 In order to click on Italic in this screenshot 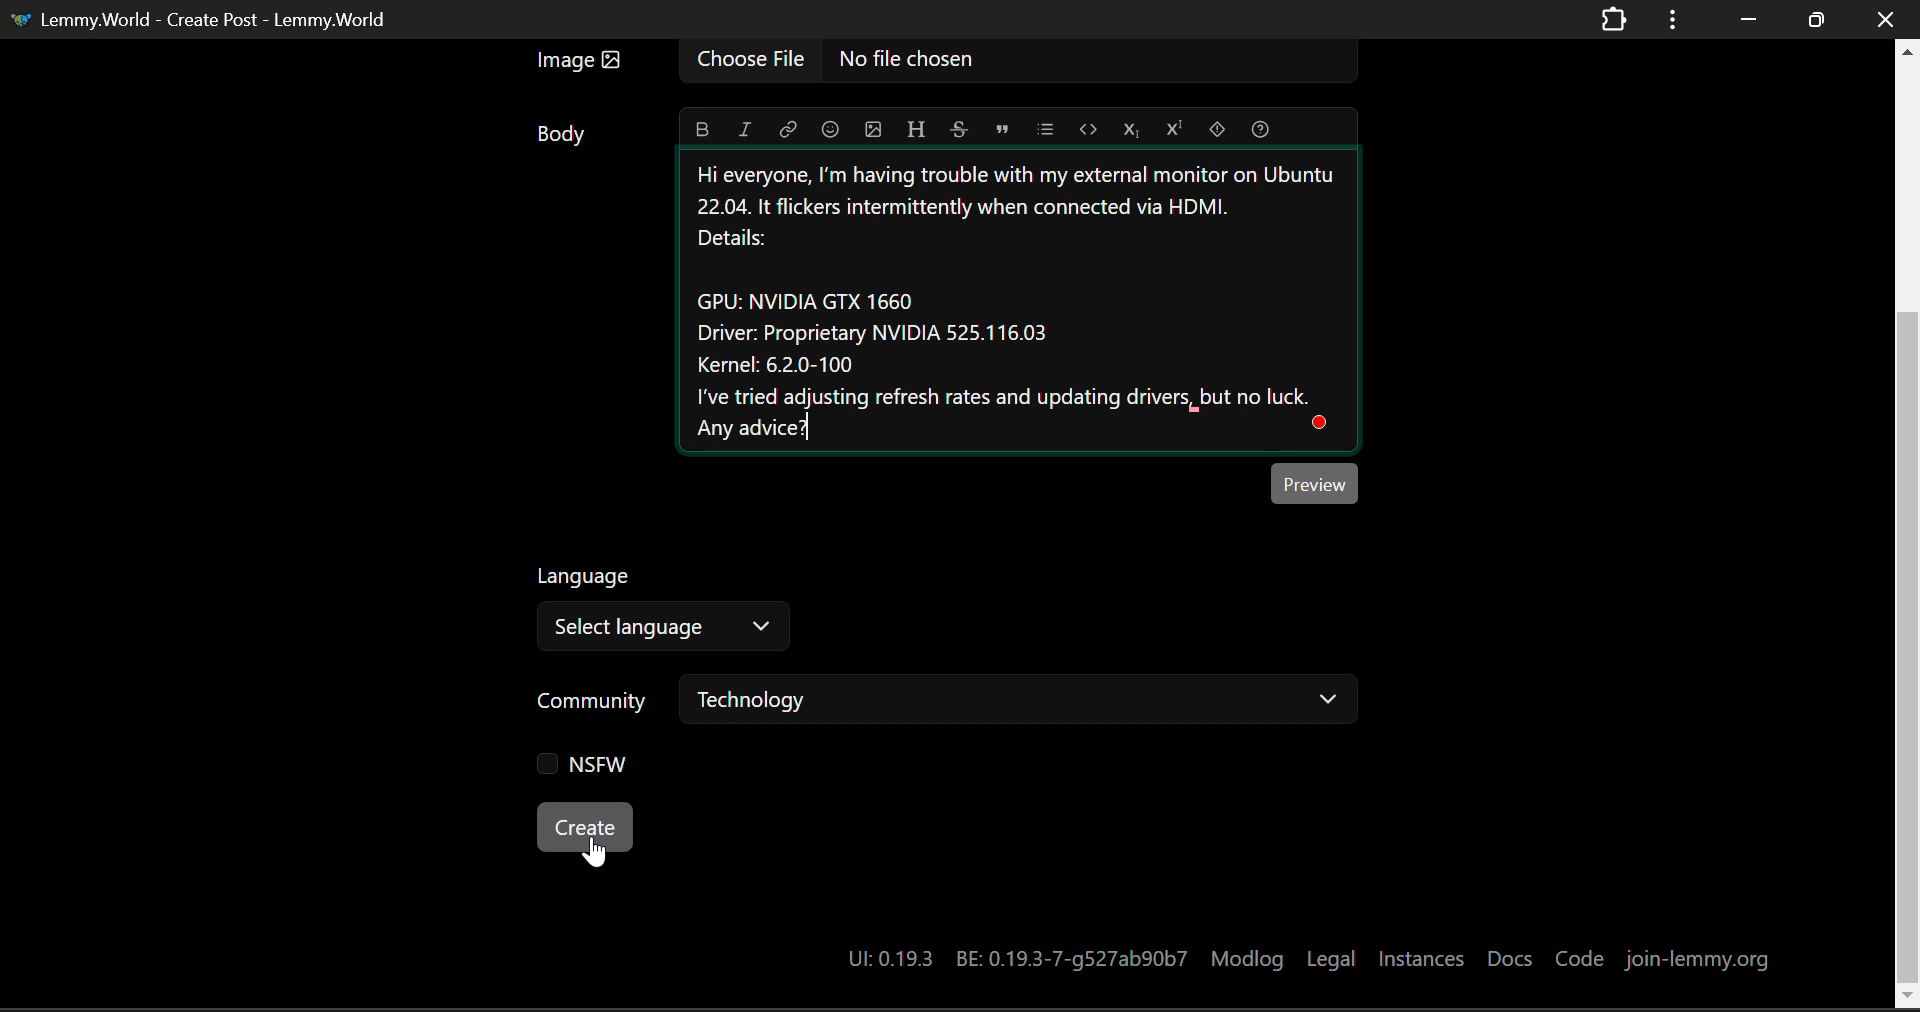, I will do `click(744, 128)`.